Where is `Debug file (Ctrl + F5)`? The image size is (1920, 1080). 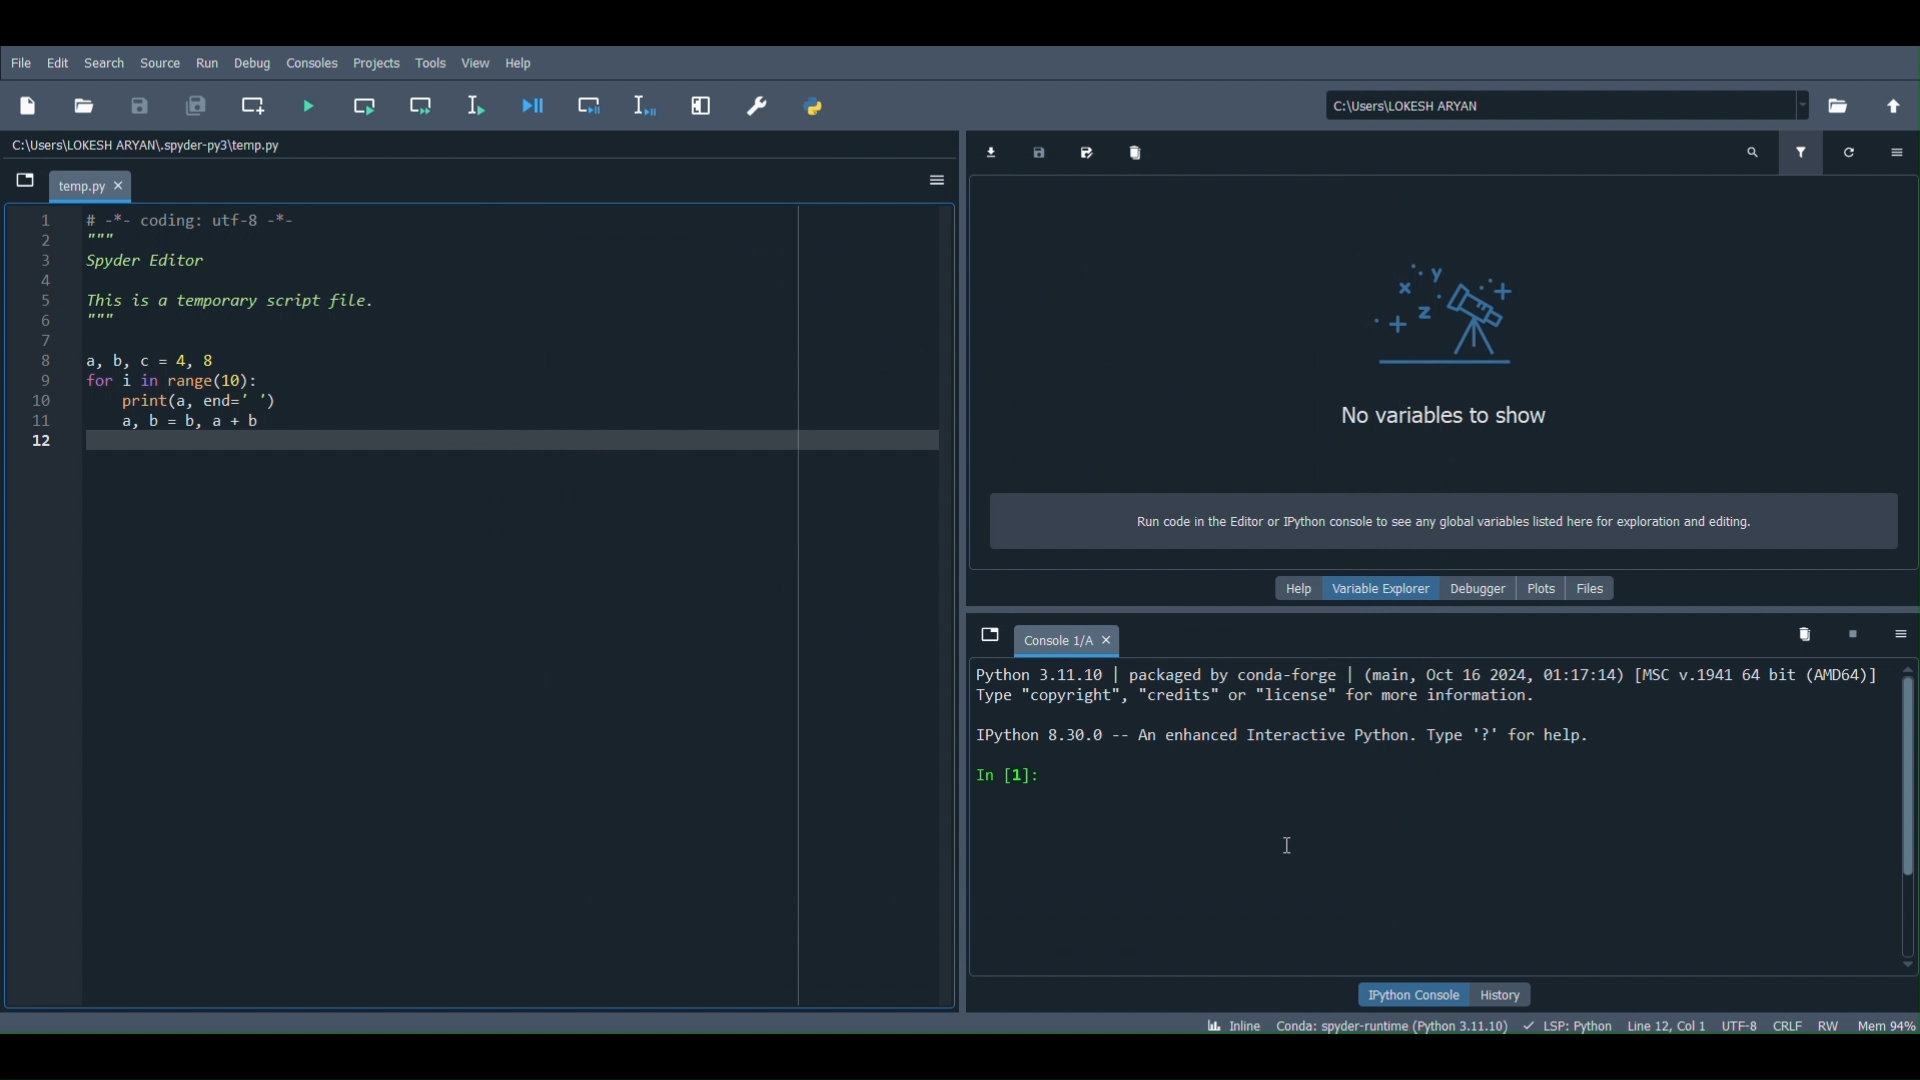
Debug file (Ctrl + F5) is located at coordinates (532, 107).